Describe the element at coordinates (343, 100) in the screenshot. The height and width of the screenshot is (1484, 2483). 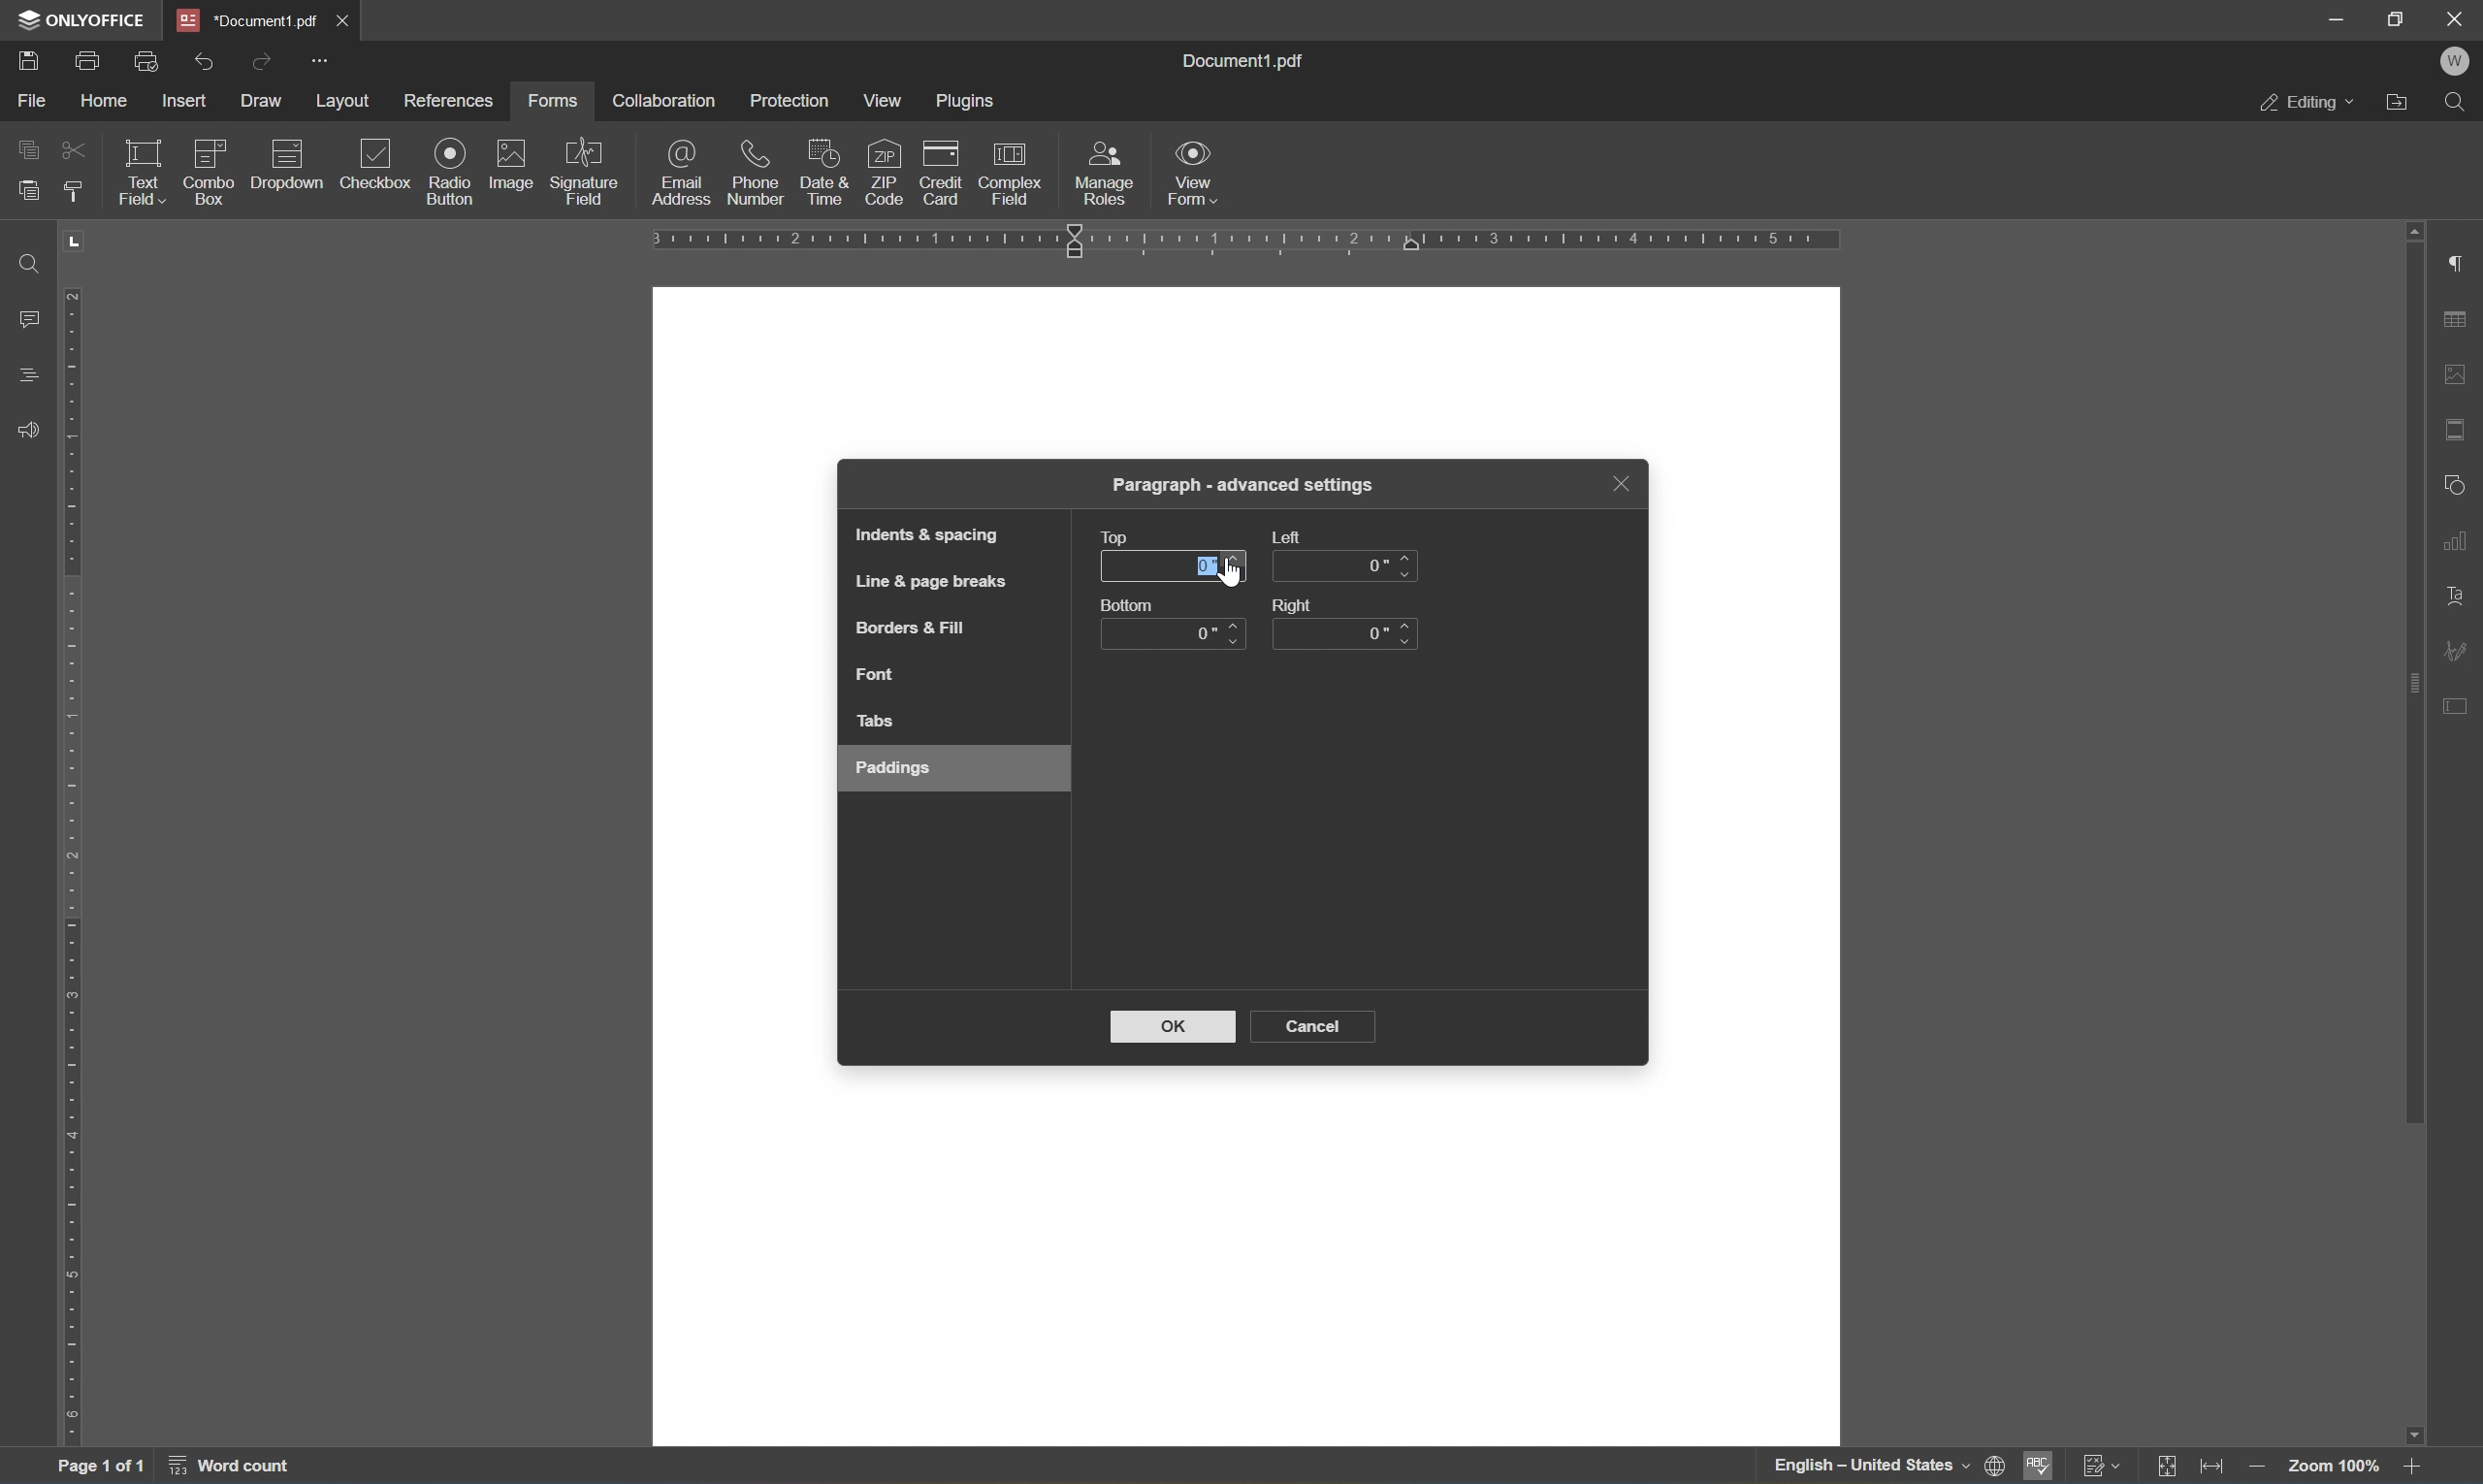
I see `layout` at that location.